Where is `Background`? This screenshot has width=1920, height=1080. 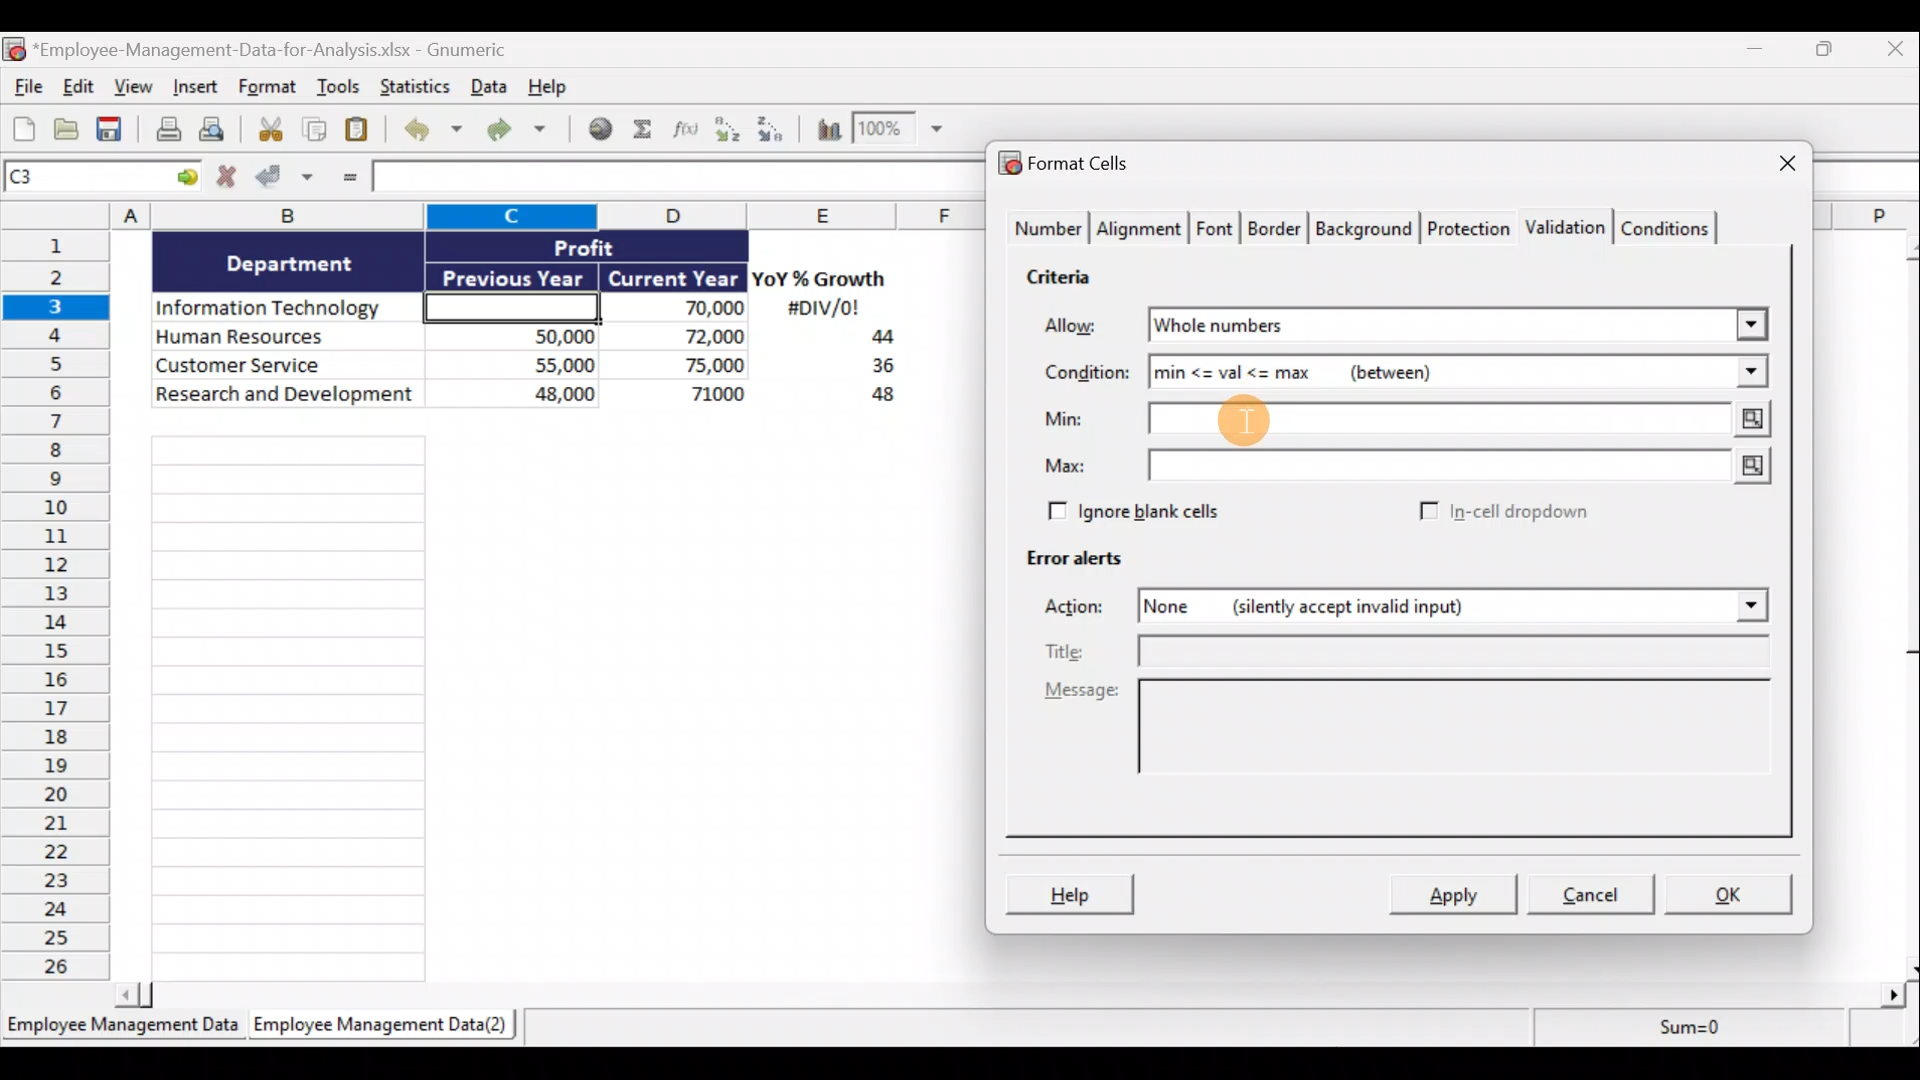
Background is located at coordinates (1369, 229).